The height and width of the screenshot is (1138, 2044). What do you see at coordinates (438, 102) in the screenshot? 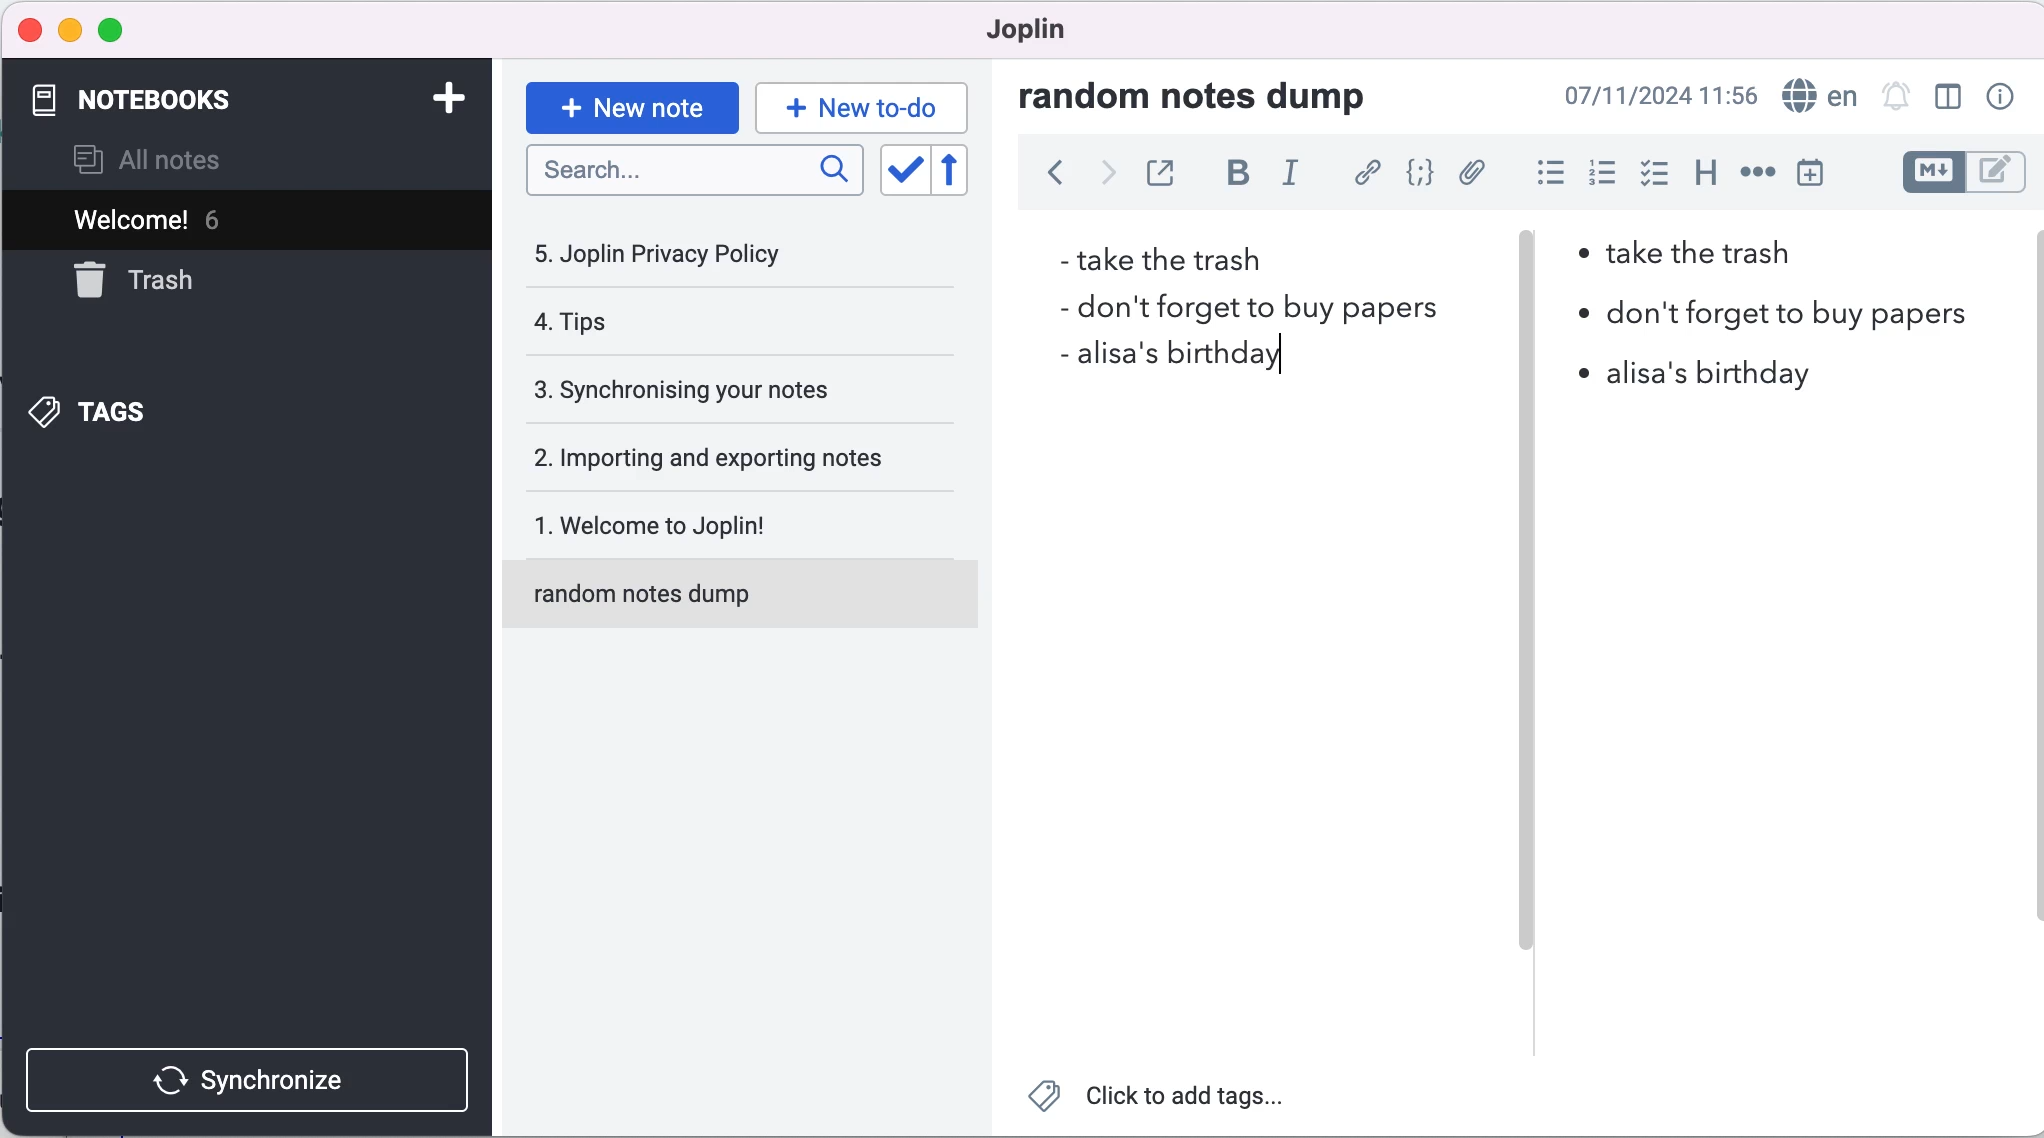
I see `add notebook` at bounding box center [438, 102].